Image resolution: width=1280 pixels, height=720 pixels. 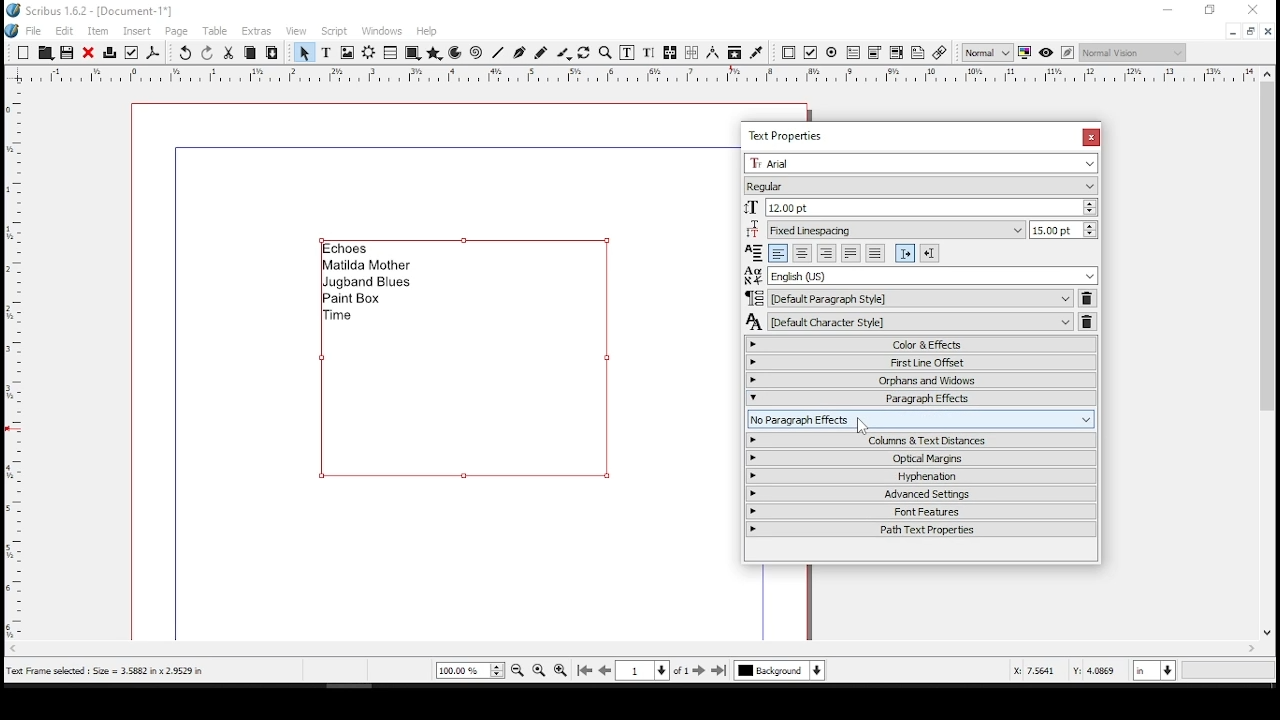 What do you see at coordinates (45, 52) in the screenshot?
I see `` at bounding box center [45, 52].